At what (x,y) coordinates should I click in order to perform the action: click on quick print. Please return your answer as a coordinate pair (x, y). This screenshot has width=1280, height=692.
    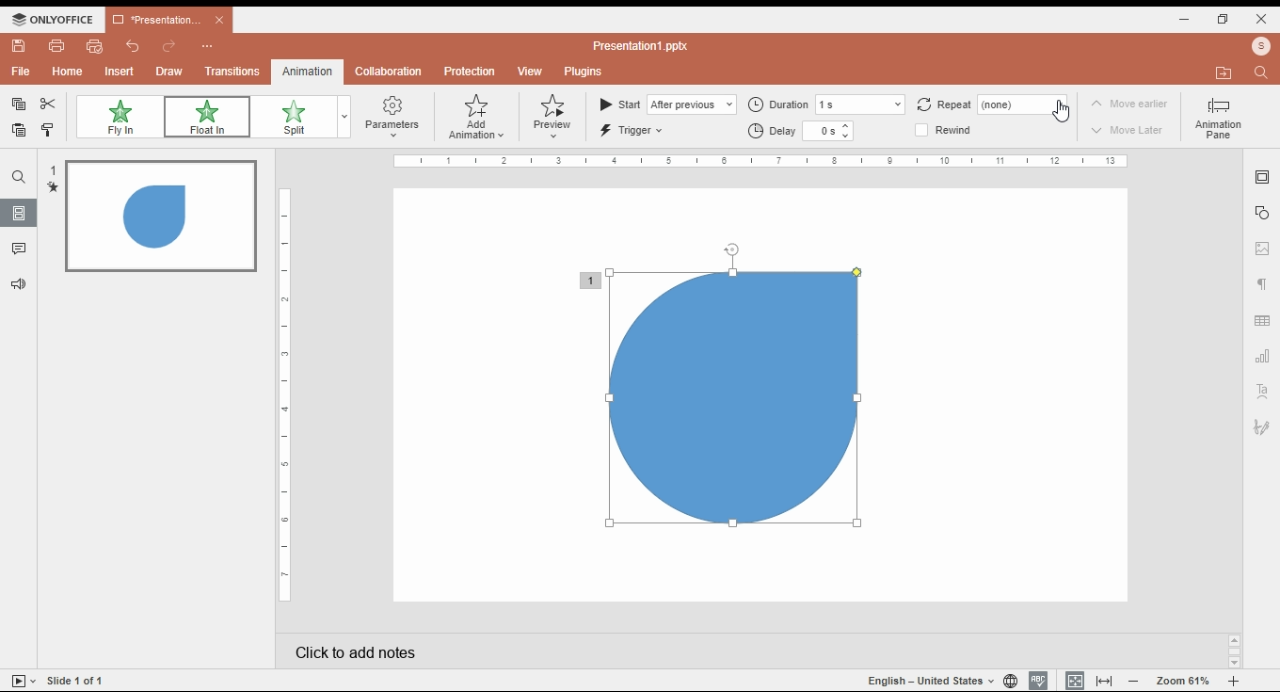
    Looking at the image, I should click on (96, 46).